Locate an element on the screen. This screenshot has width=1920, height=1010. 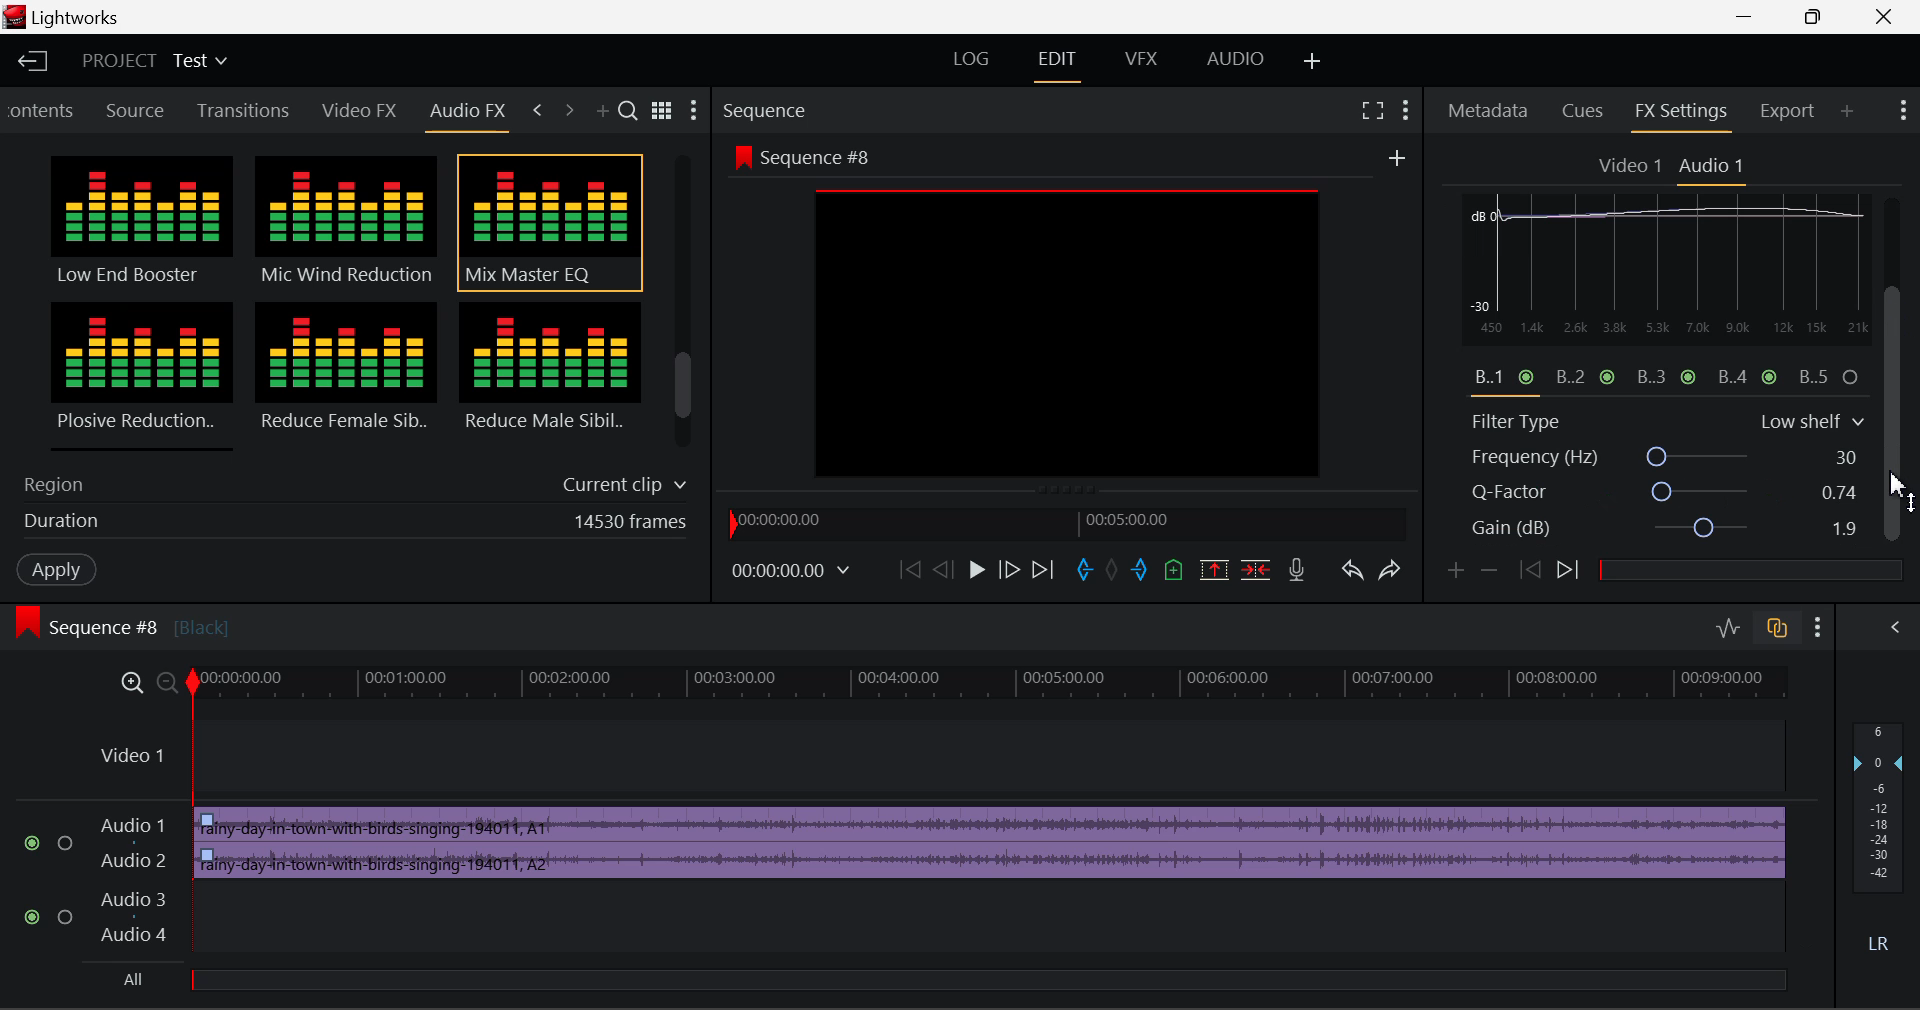
Play is located at coordinates (977, 571).